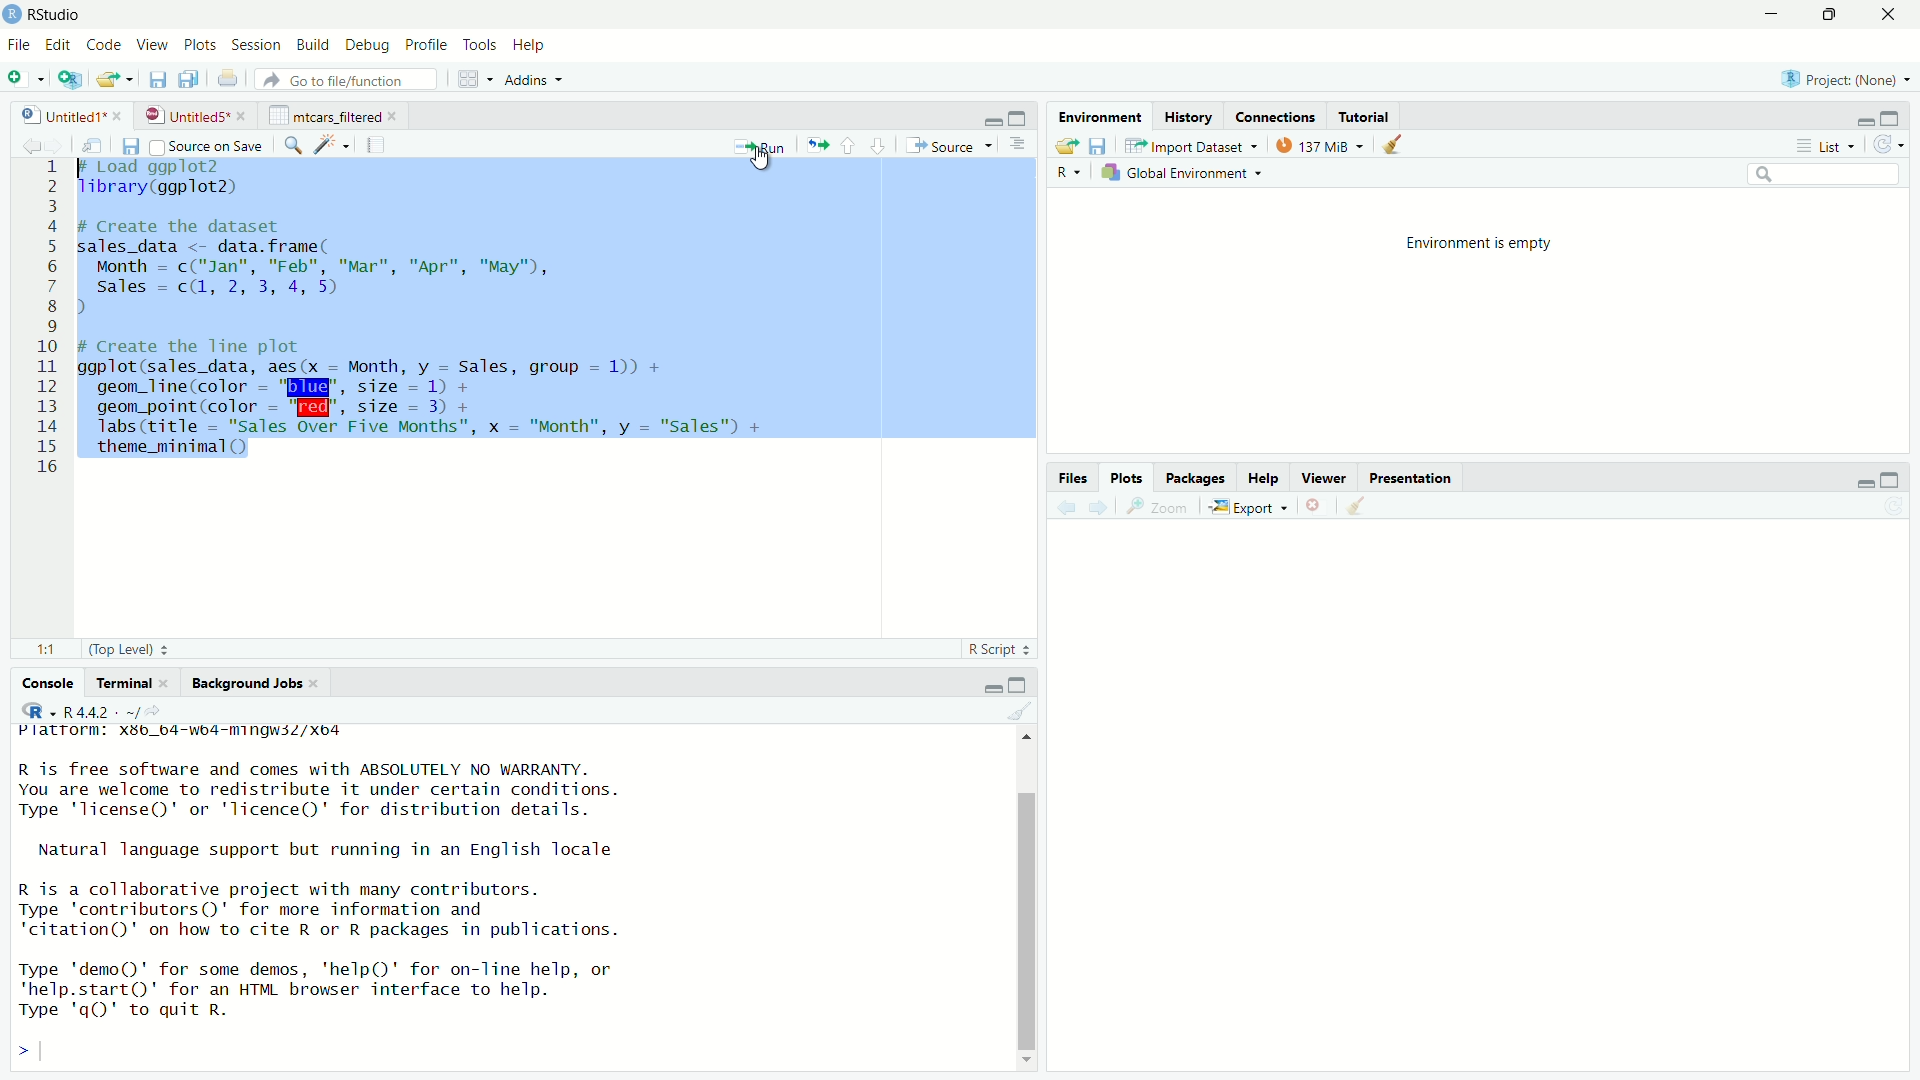  What do you see at coordinates (1276, 117) in the screenshot?
I see `Connections` at bounding box center [1276, 117].